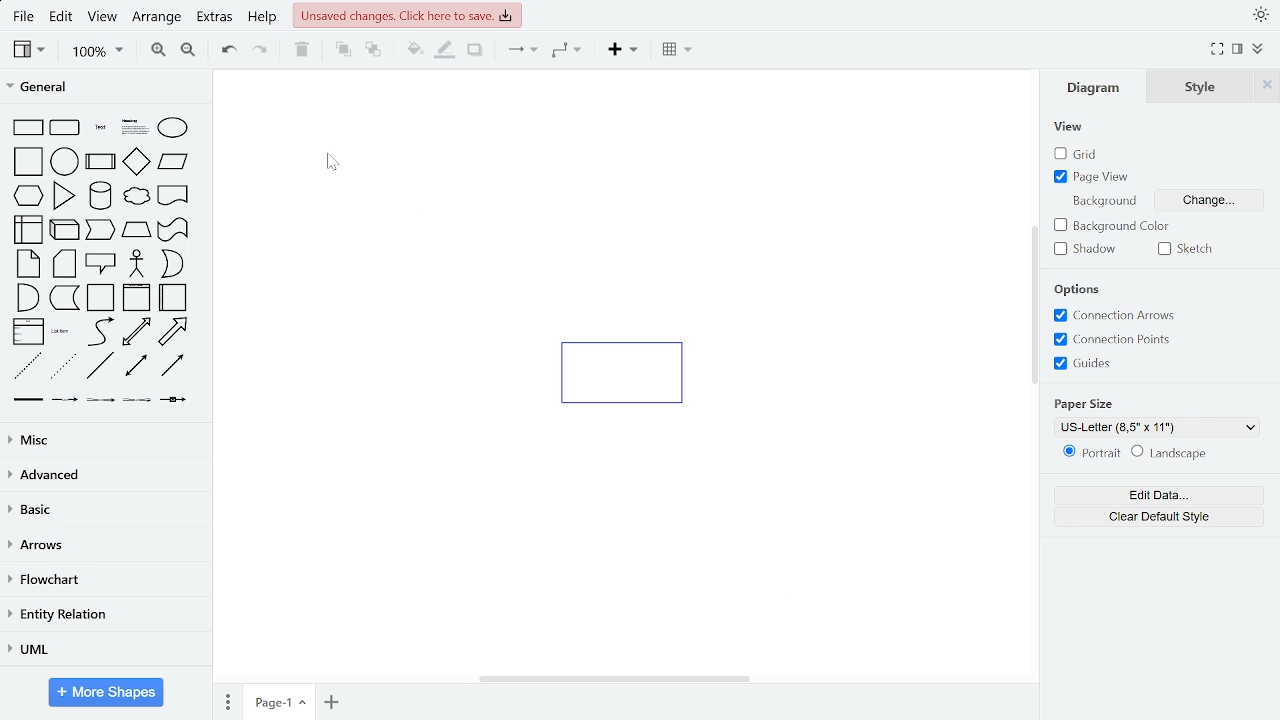 Image resolution: width=1280 pixels, height=720 pixels. Describe the element at coordinates (105, 615) in the screenshot. I see `entity relation` at that location.